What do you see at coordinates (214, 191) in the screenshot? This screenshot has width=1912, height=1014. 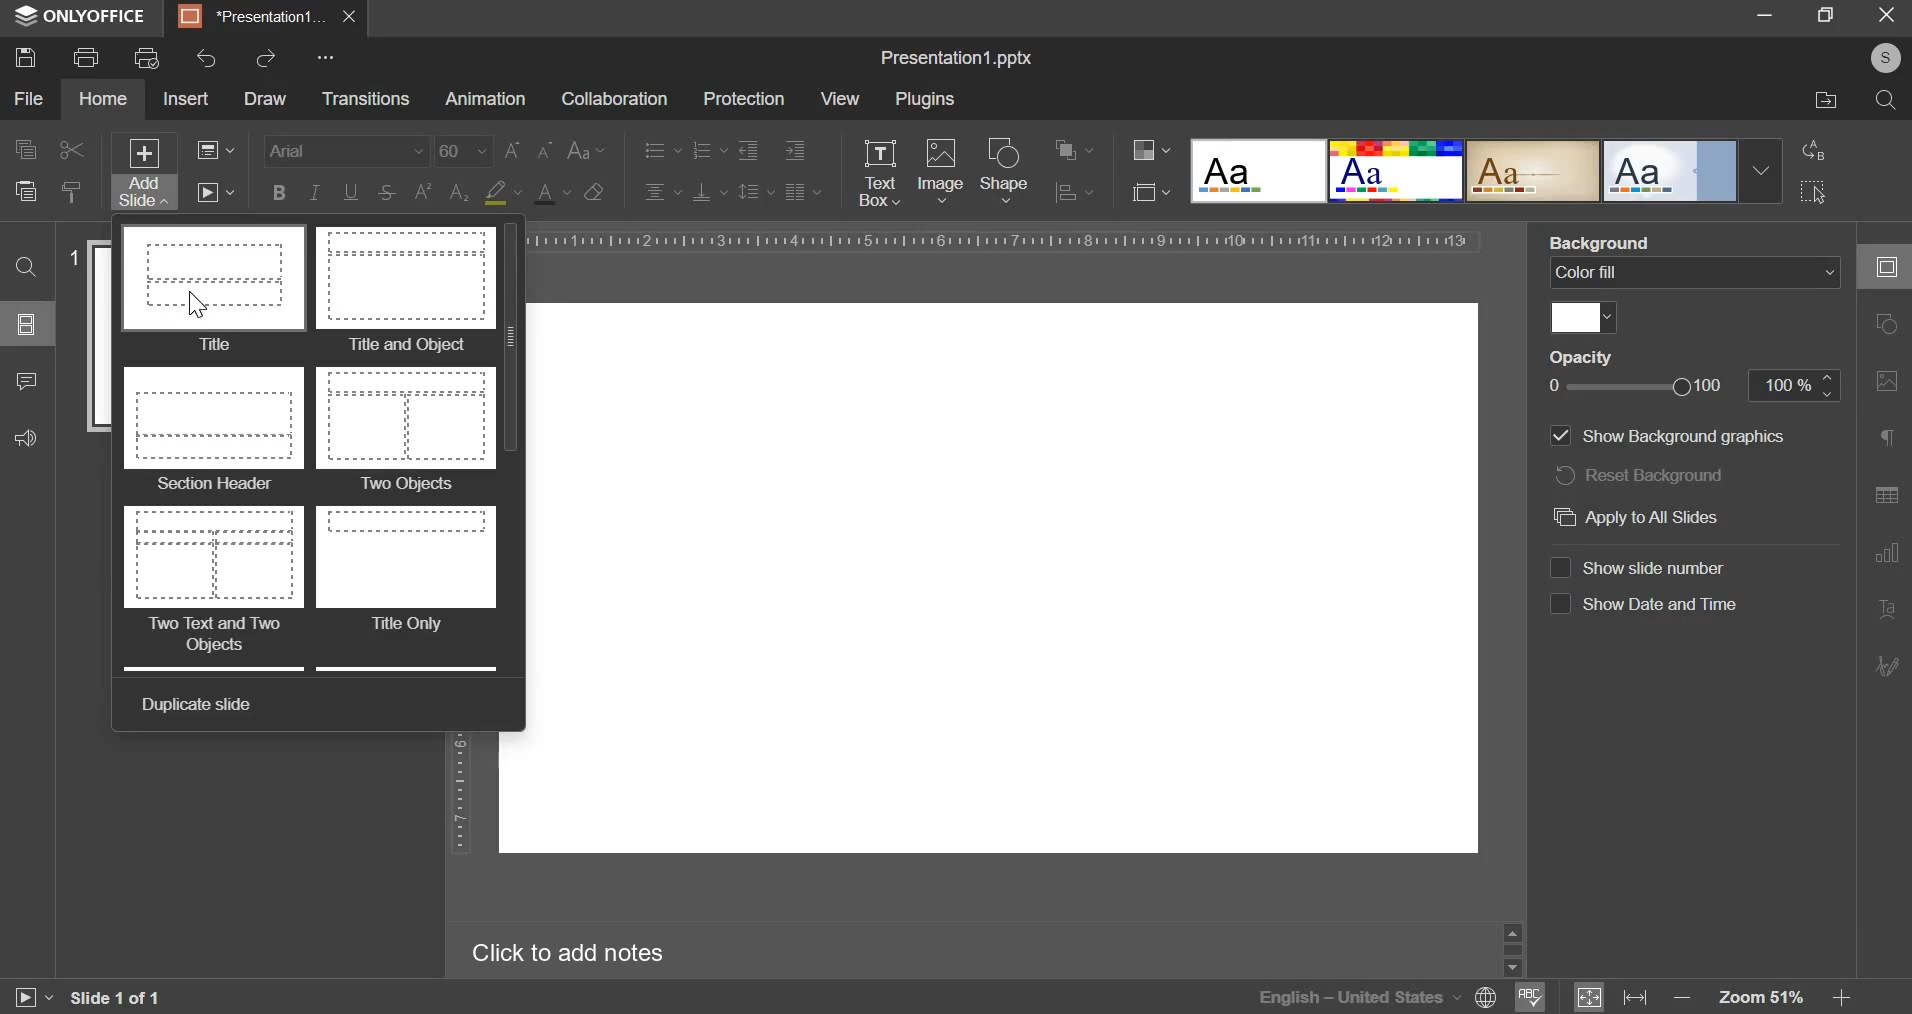 I see `slideshow` at bounding box center [214, 191].